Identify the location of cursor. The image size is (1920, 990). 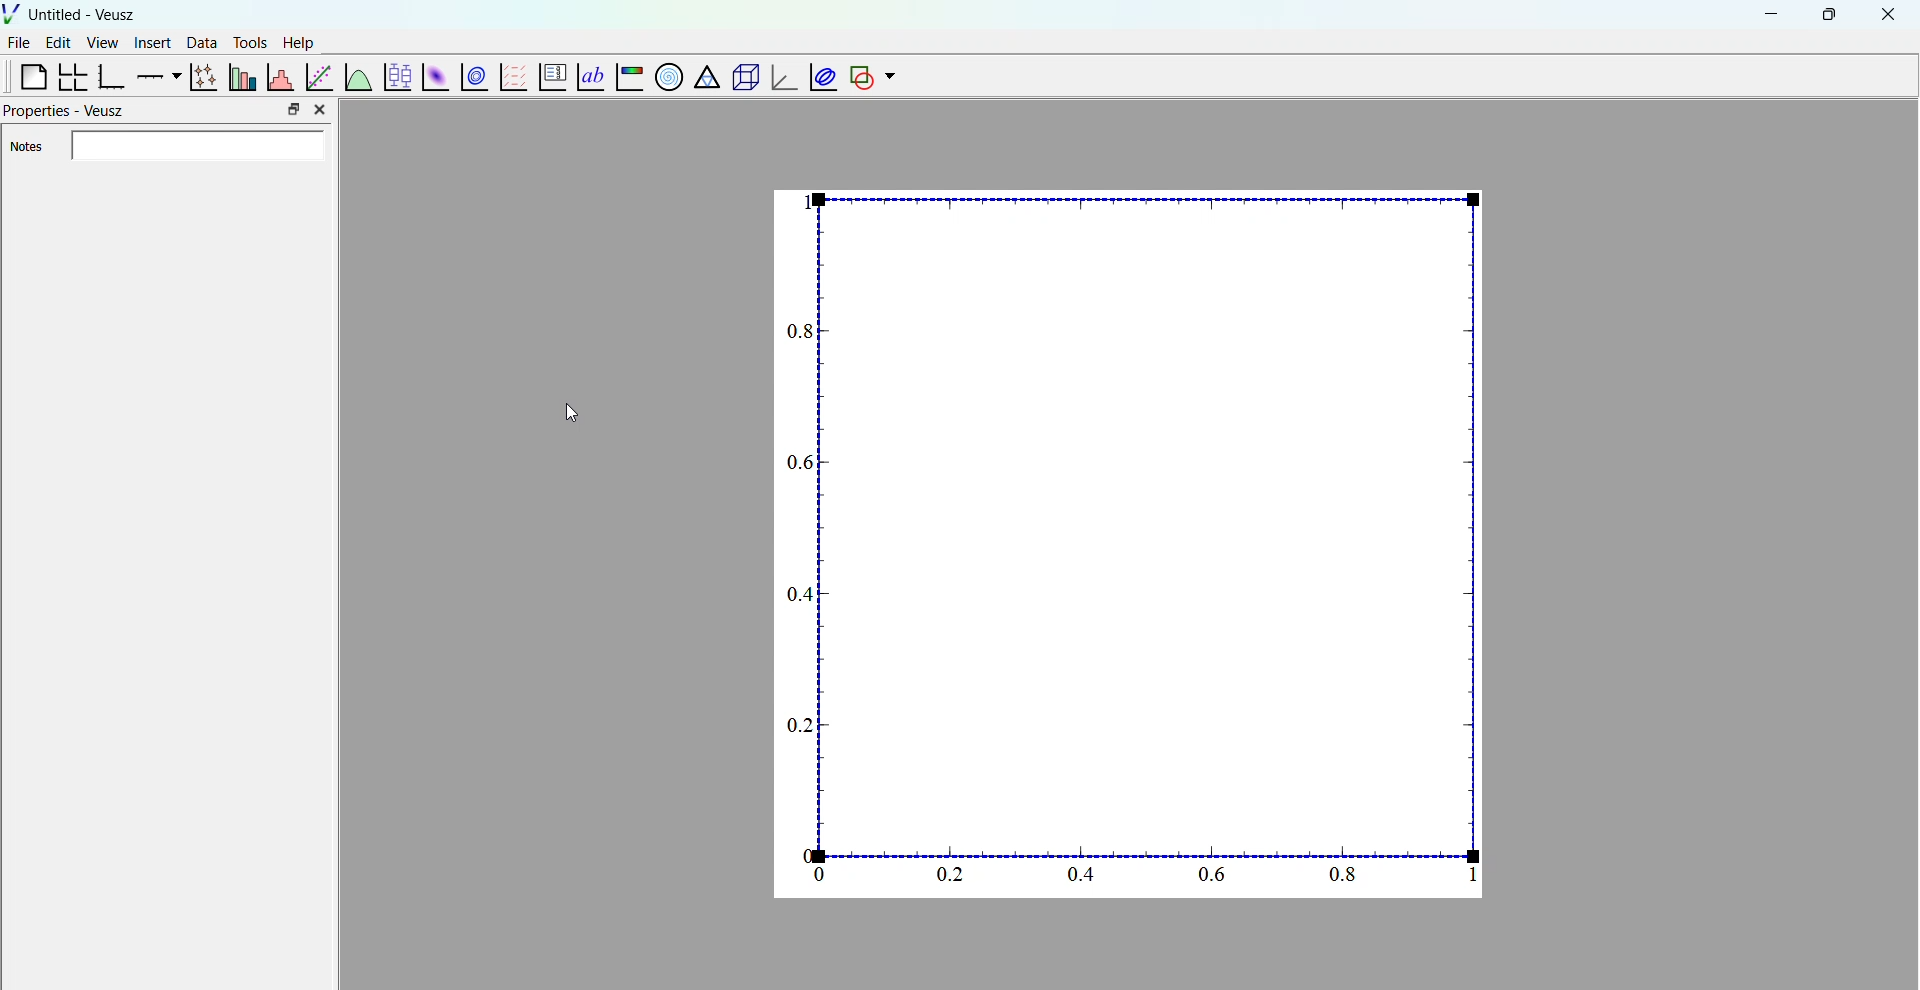
(566, 413).